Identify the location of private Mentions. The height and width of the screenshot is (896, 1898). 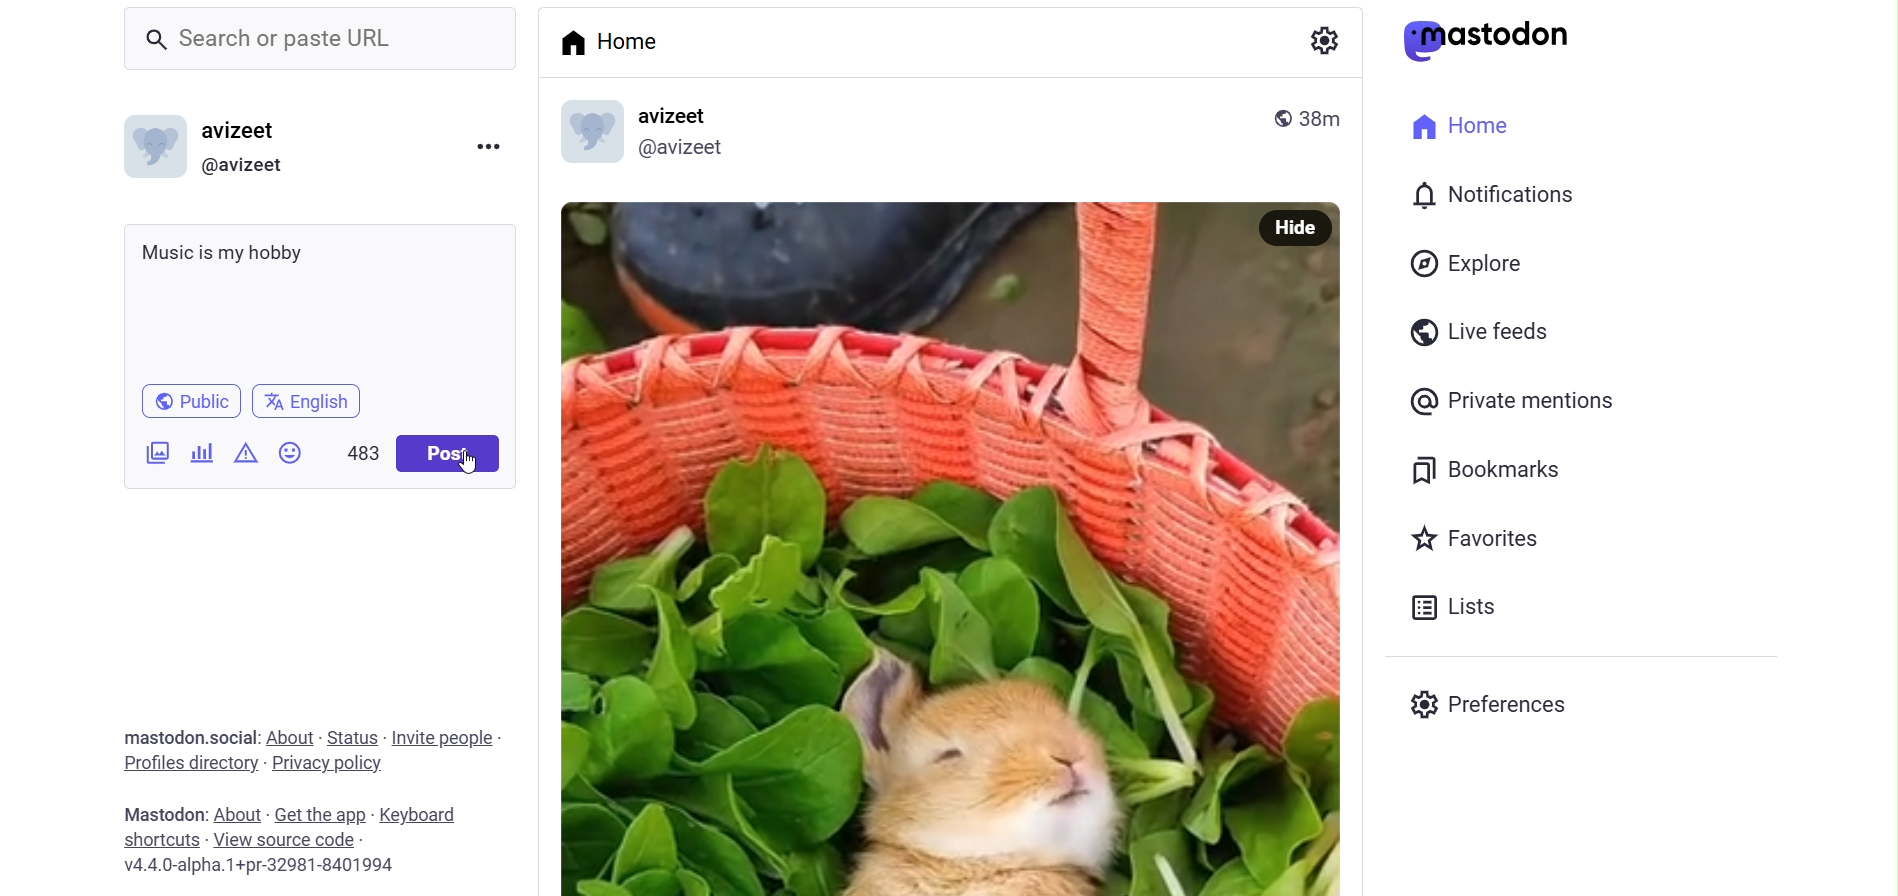
(1509, 401).